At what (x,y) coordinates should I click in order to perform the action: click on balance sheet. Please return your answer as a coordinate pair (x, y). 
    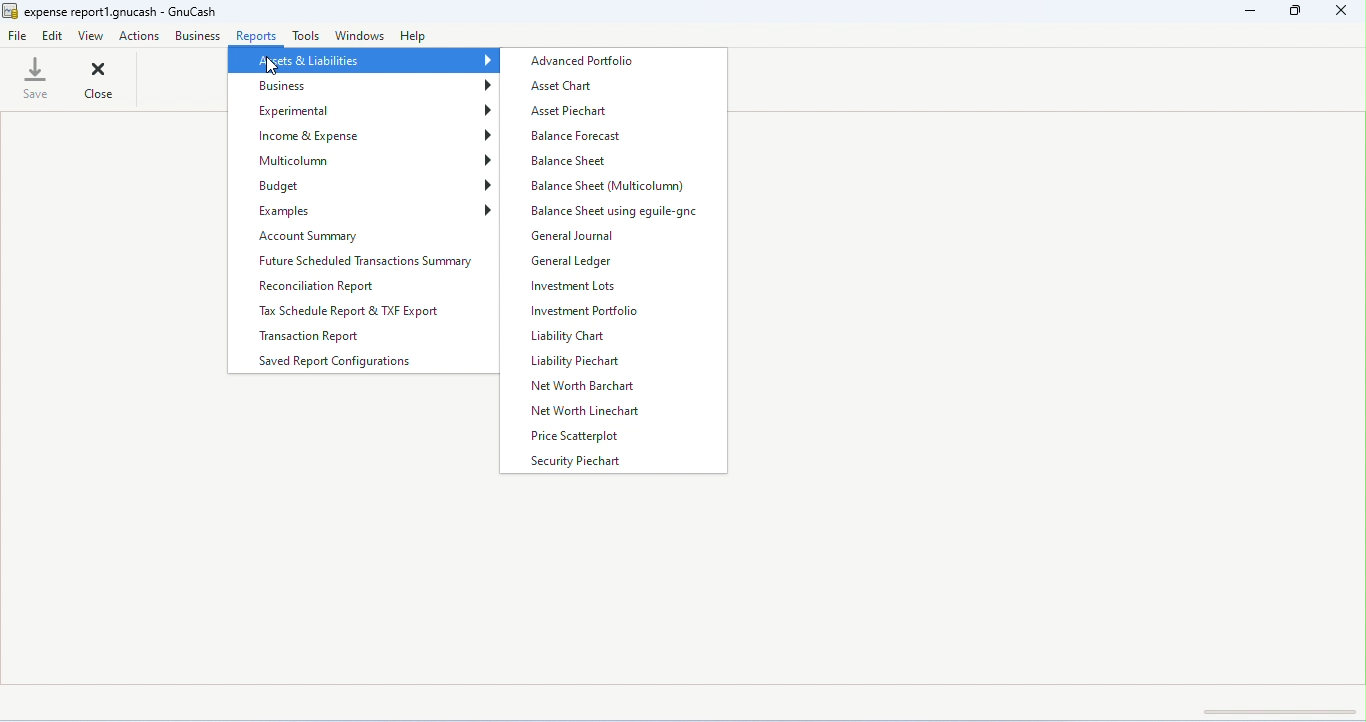
    Looking at the image, I should click on (573, 161).